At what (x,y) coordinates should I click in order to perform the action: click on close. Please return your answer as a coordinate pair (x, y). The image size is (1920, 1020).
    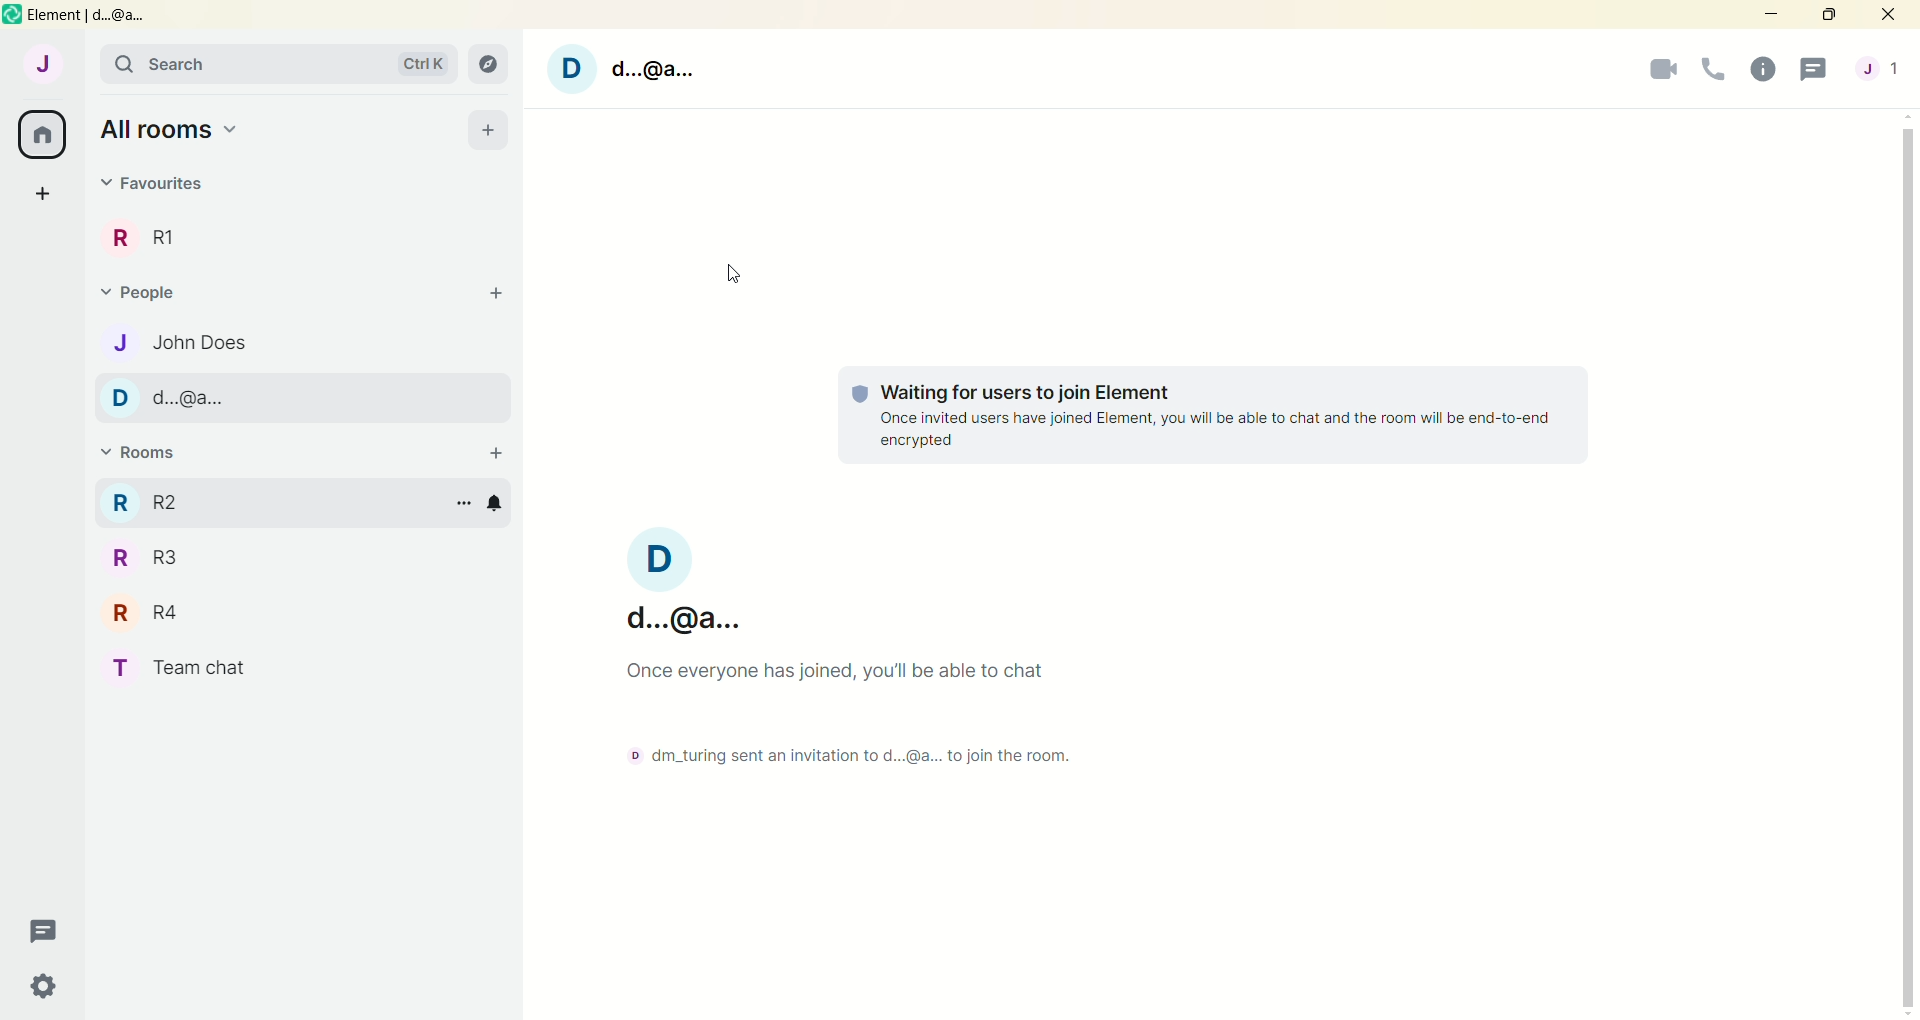
    Looking at the image, I should click on (1887, 14).